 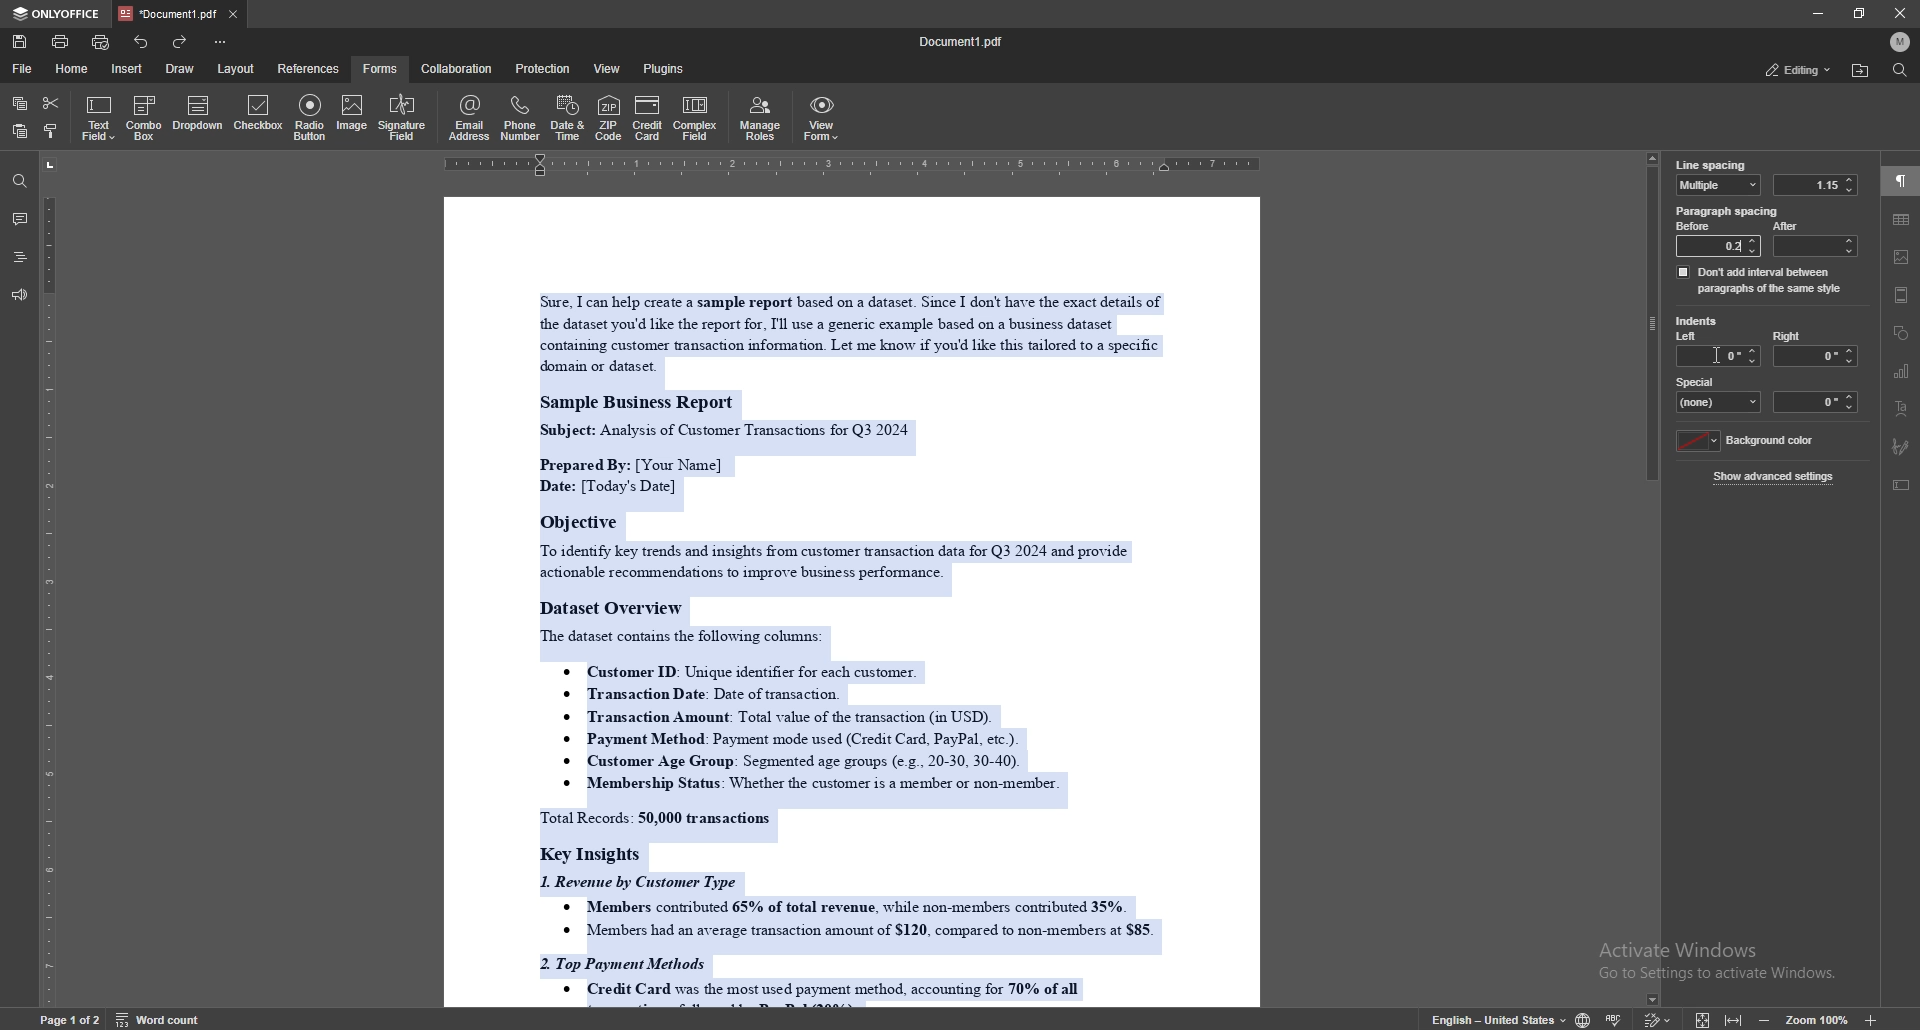 What do you see at coordinates (1719, 185) in the screenshot?
I see `line spacing type` at bounding box center [1719, 185].